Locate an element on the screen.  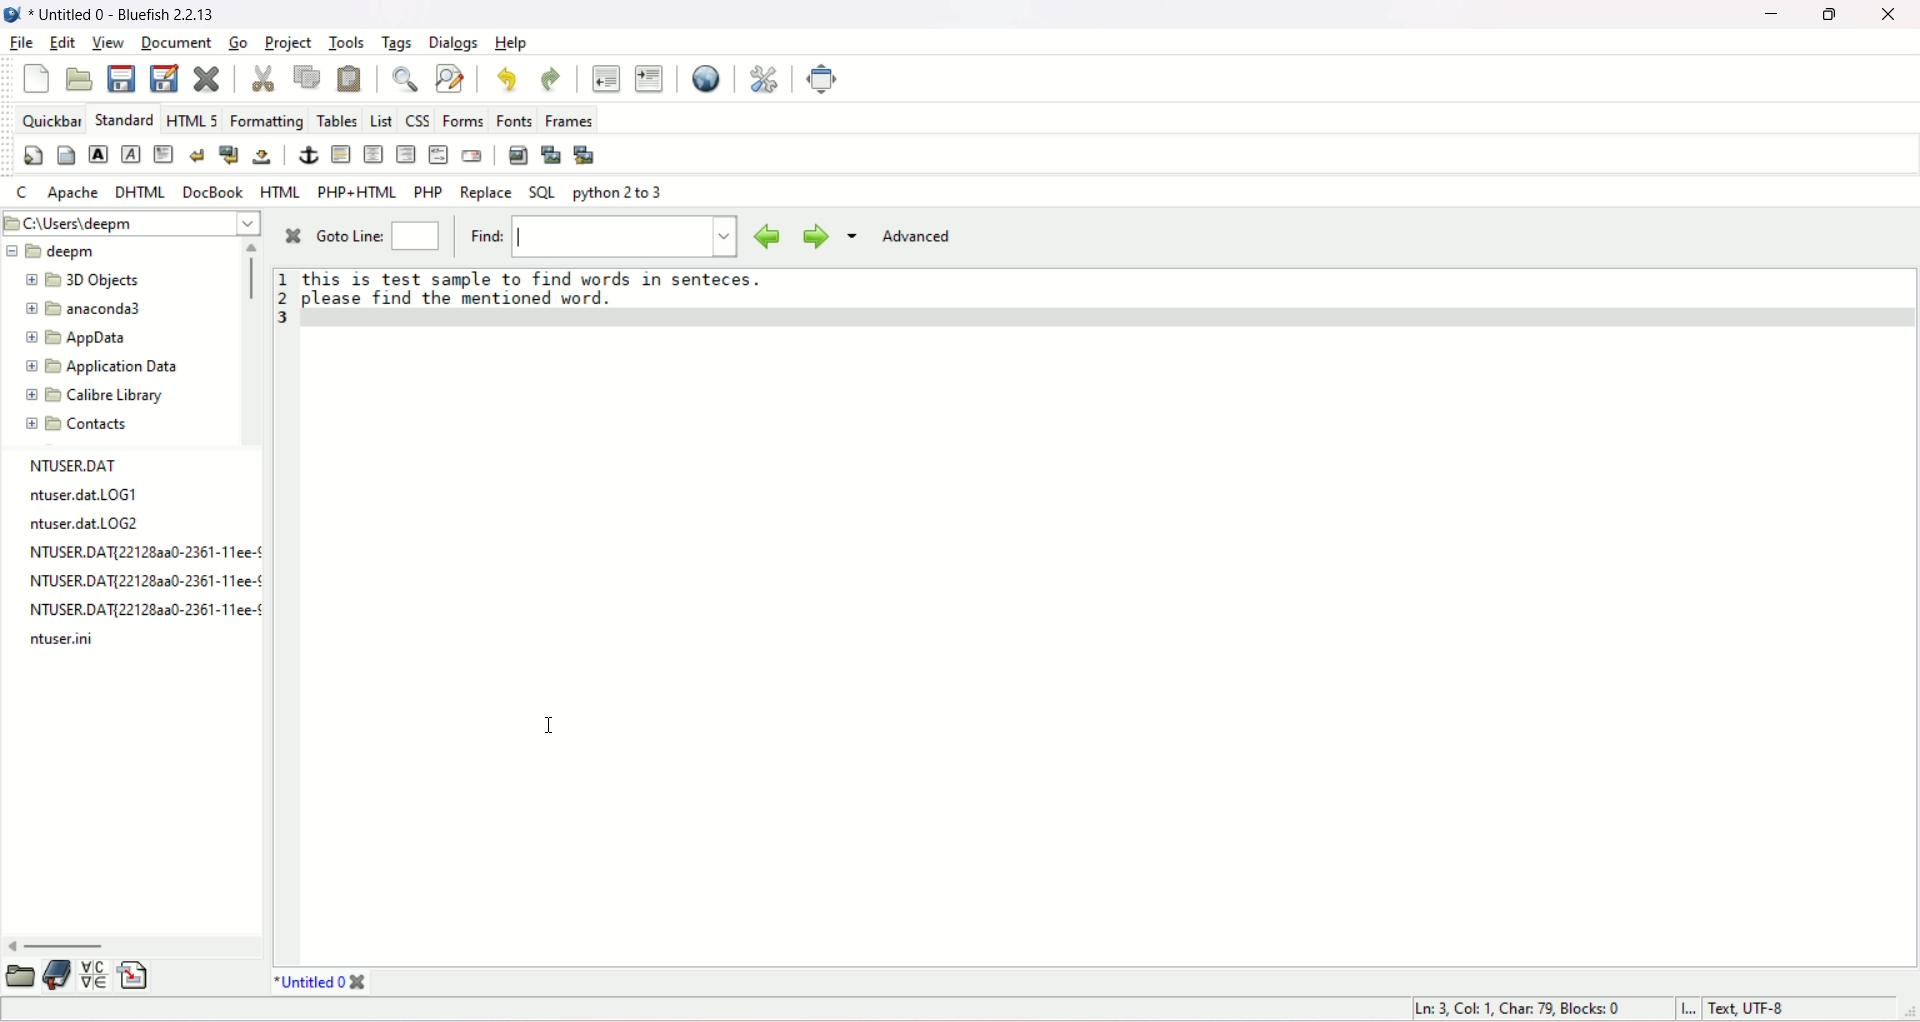
deepm is located at coordinates (52, 252).